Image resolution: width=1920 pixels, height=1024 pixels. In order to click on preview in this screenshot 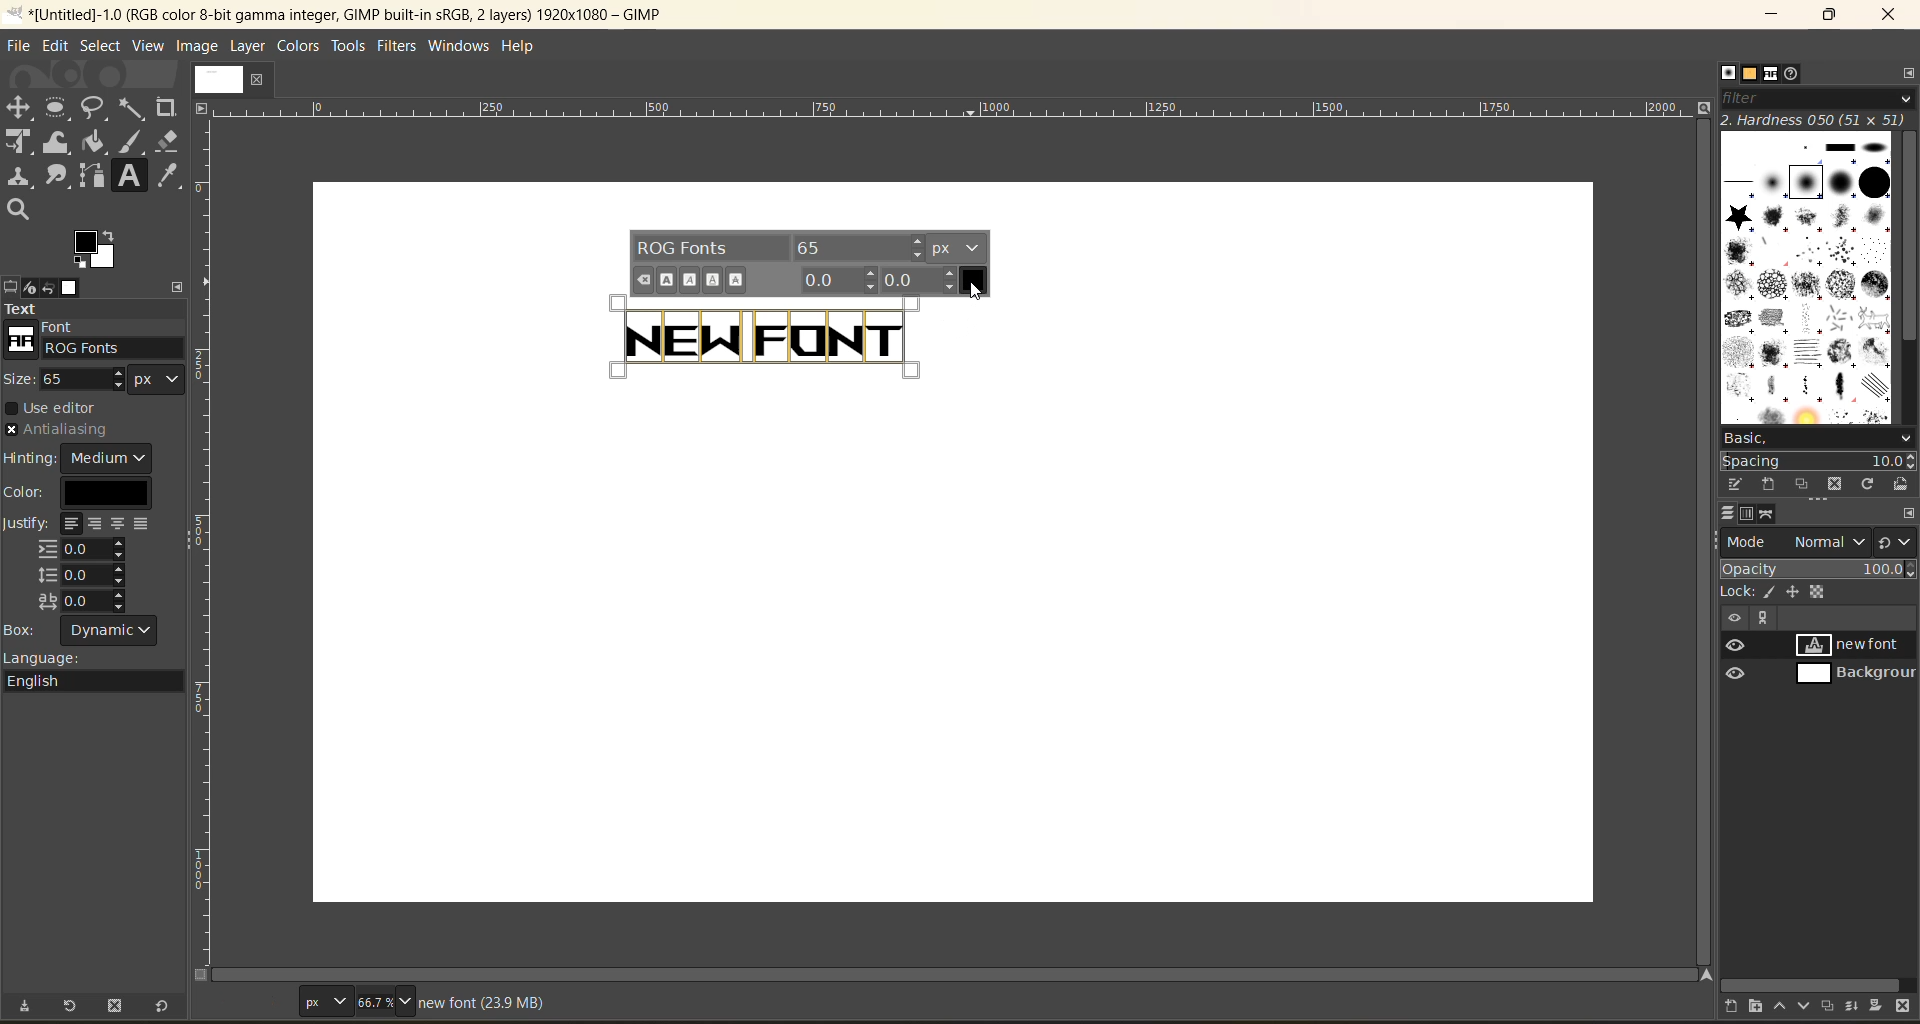, I will do `click(1739, 661)`.